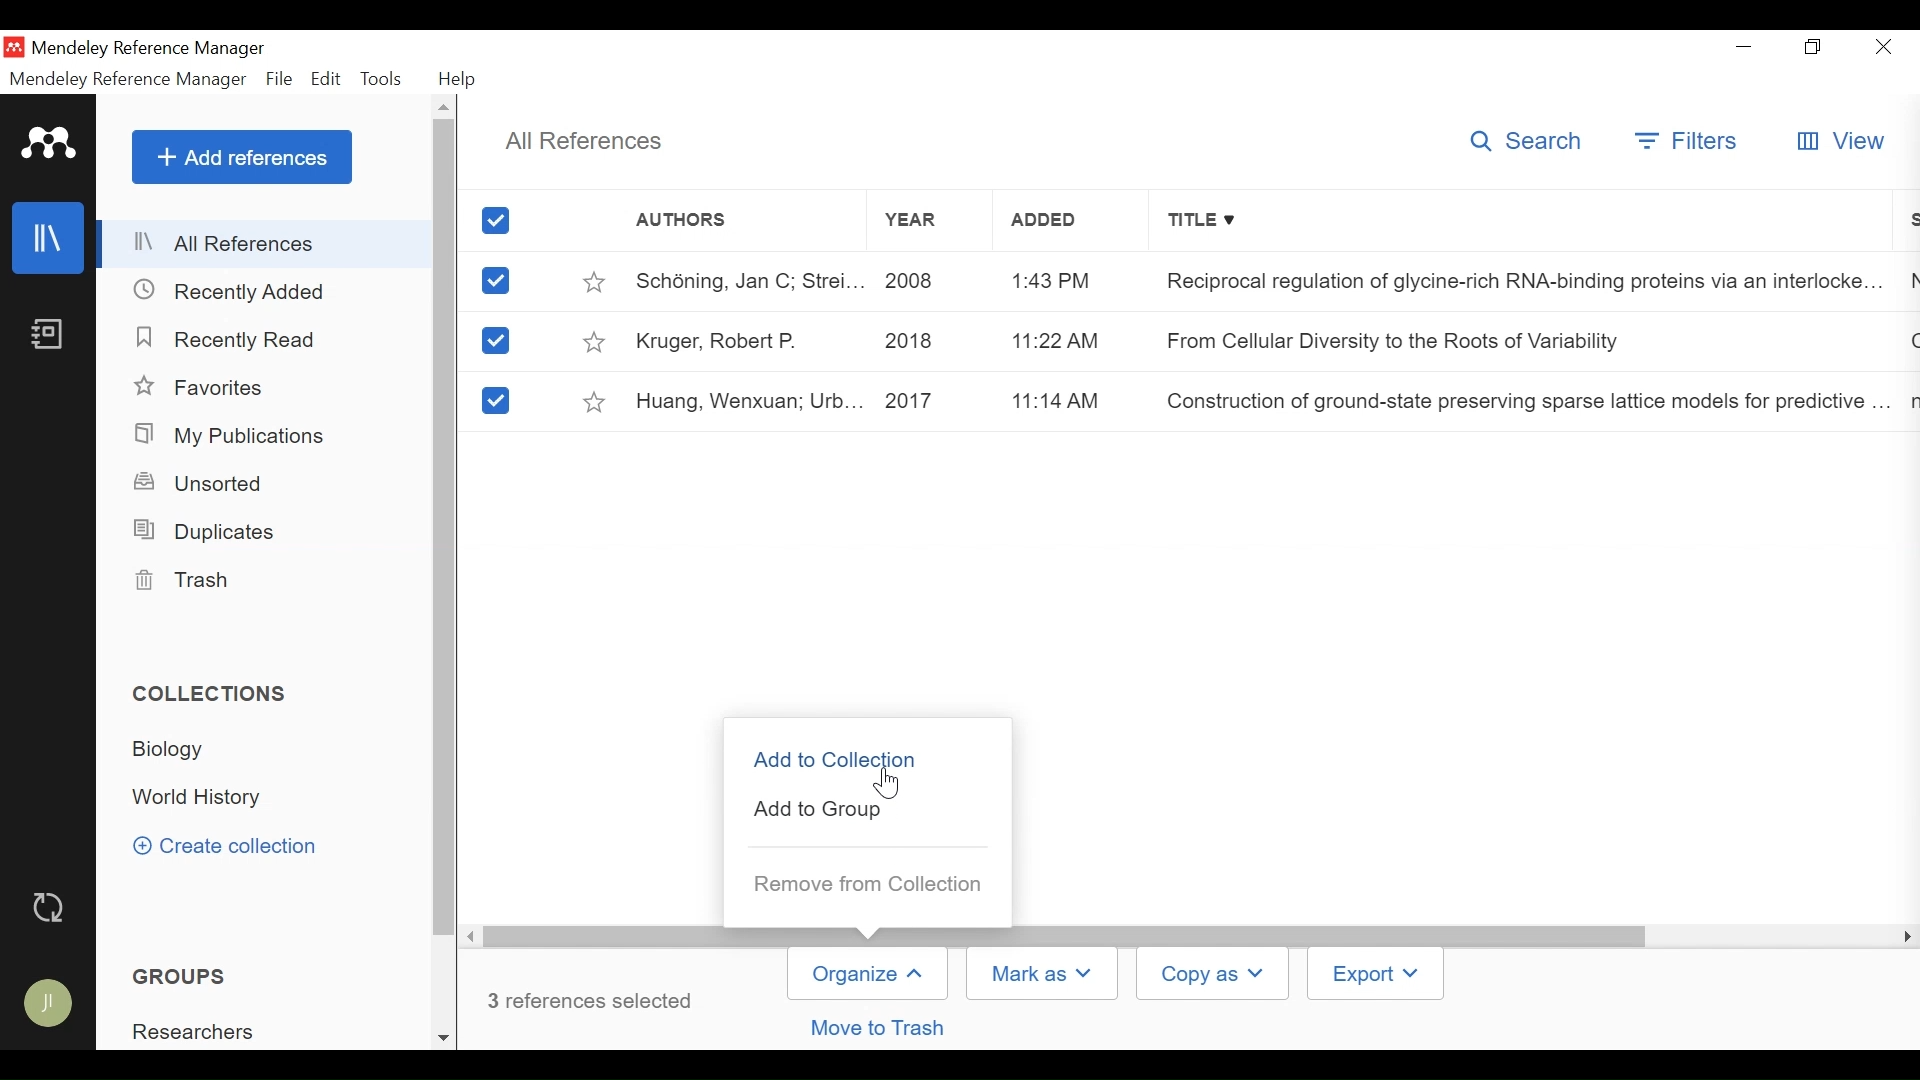 The width and height of the screenshot is (1920, 1080). What do you see at coordinates (1373, 974) in the screenshot?
I see `Export` at bounding box center [1373, 974].